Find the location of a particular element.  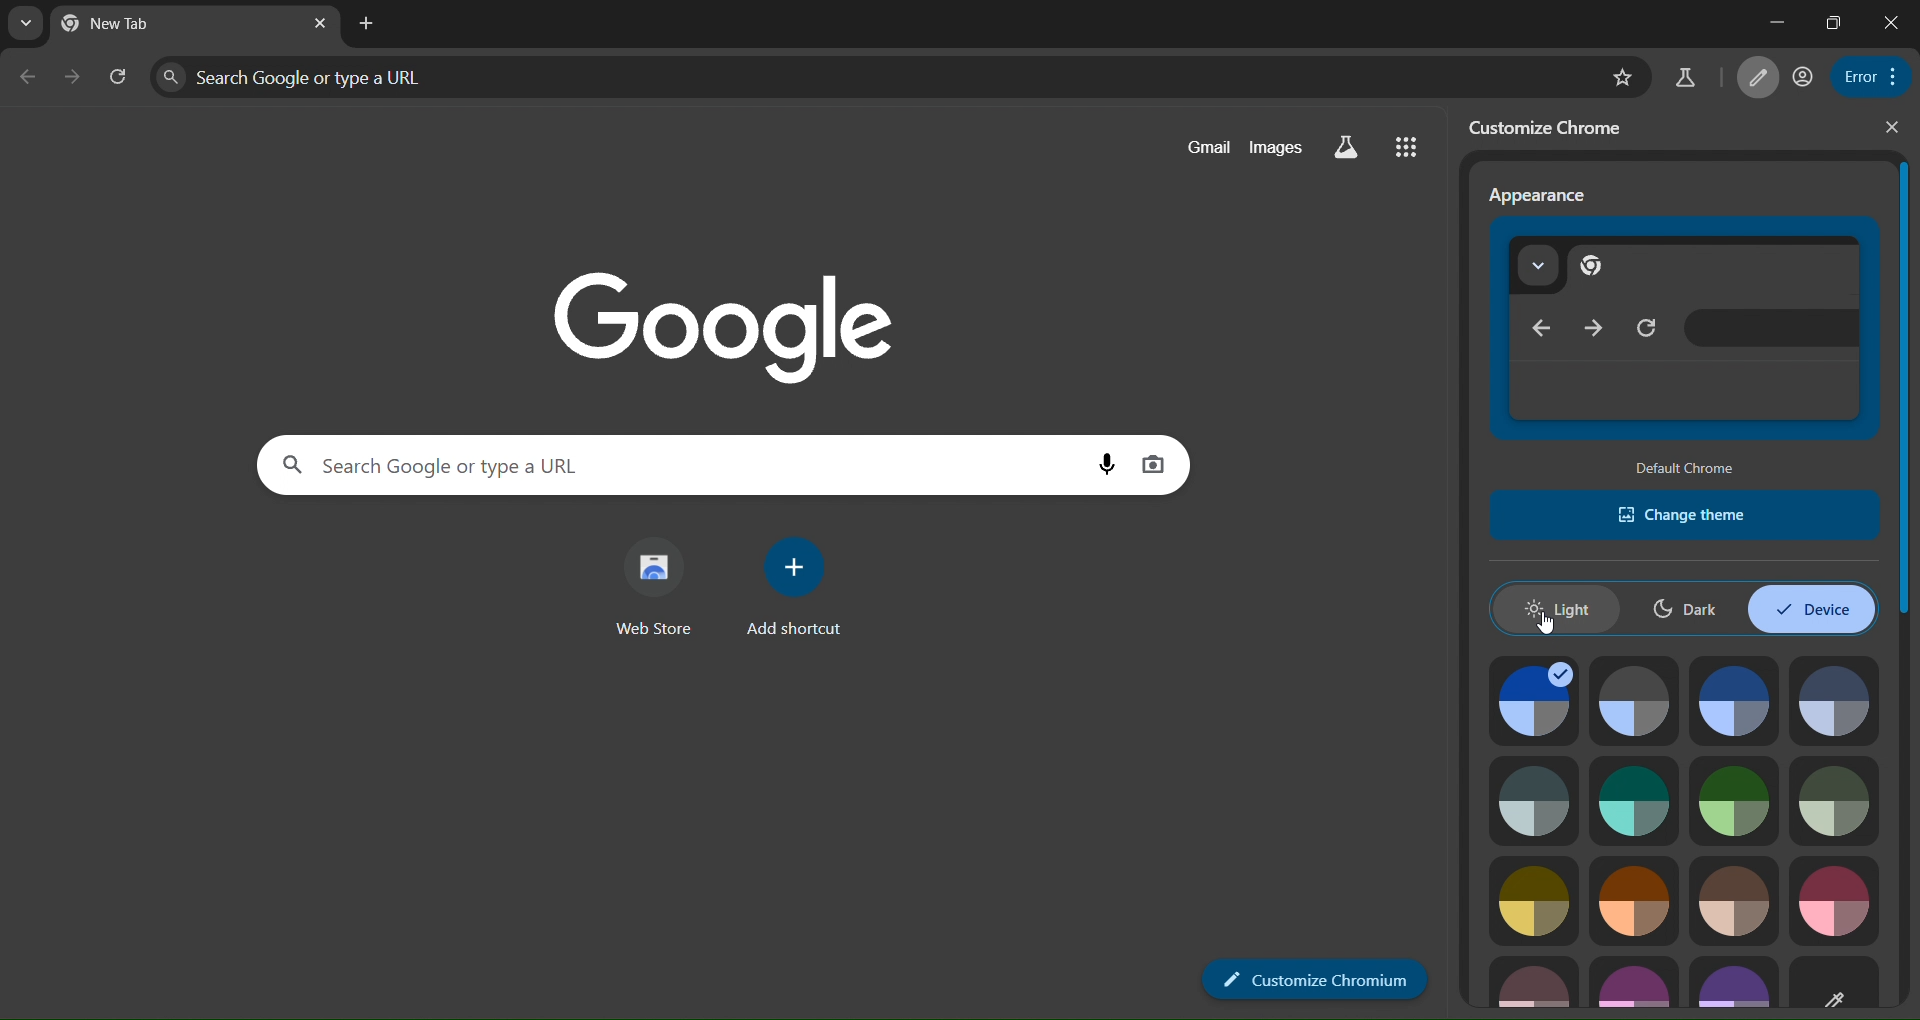

image is located at coordinates (1535, 979).